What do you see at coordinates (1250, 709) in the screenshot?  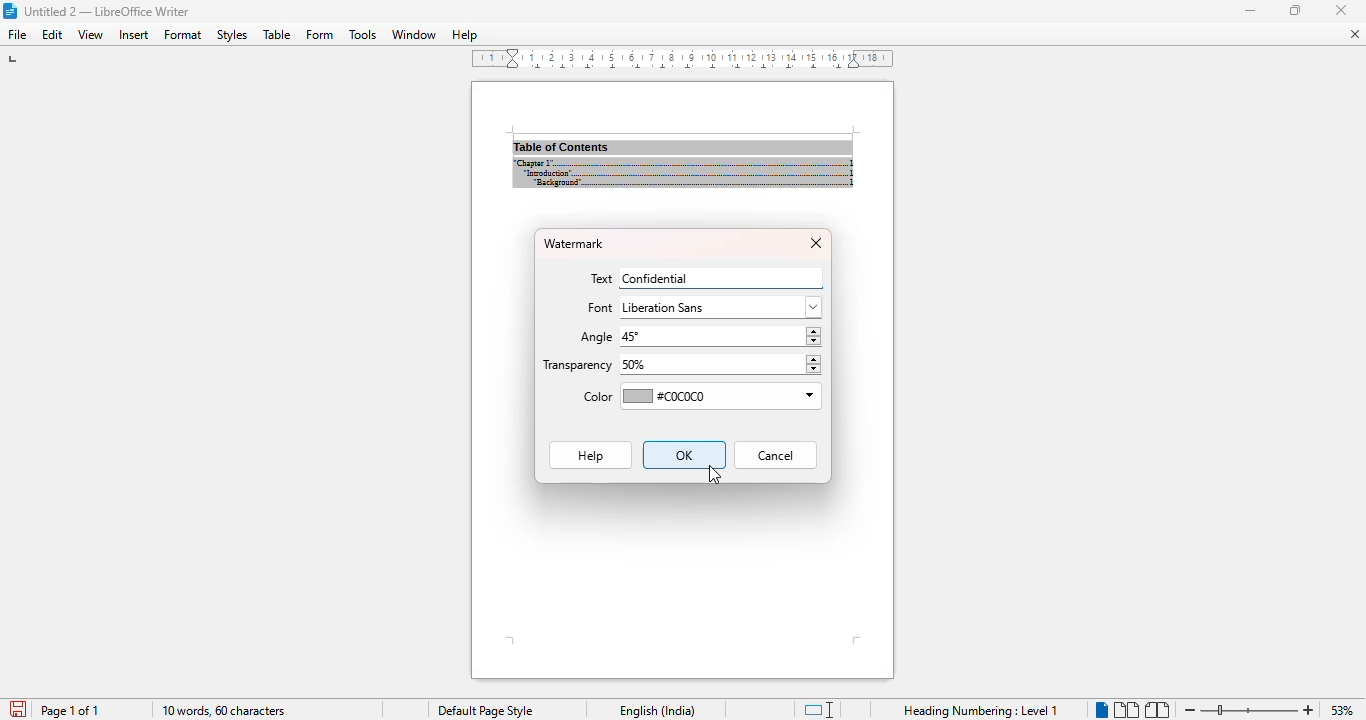 I see `zoom in or zoom out bar` at bounding box center [1250, 709].